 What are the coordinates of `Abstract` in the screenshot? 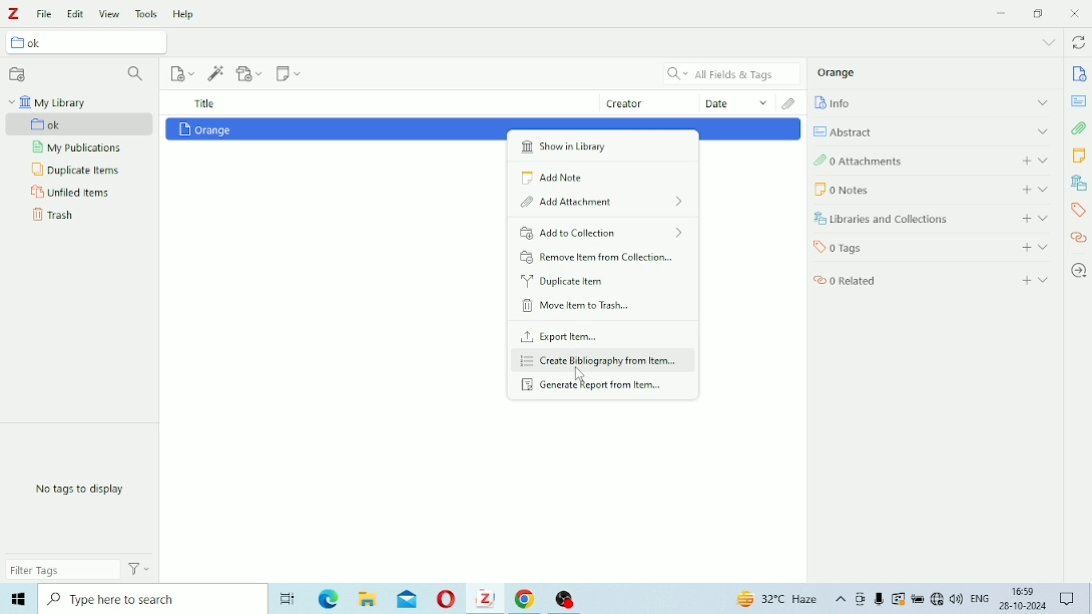 It's located at (1078, 101).